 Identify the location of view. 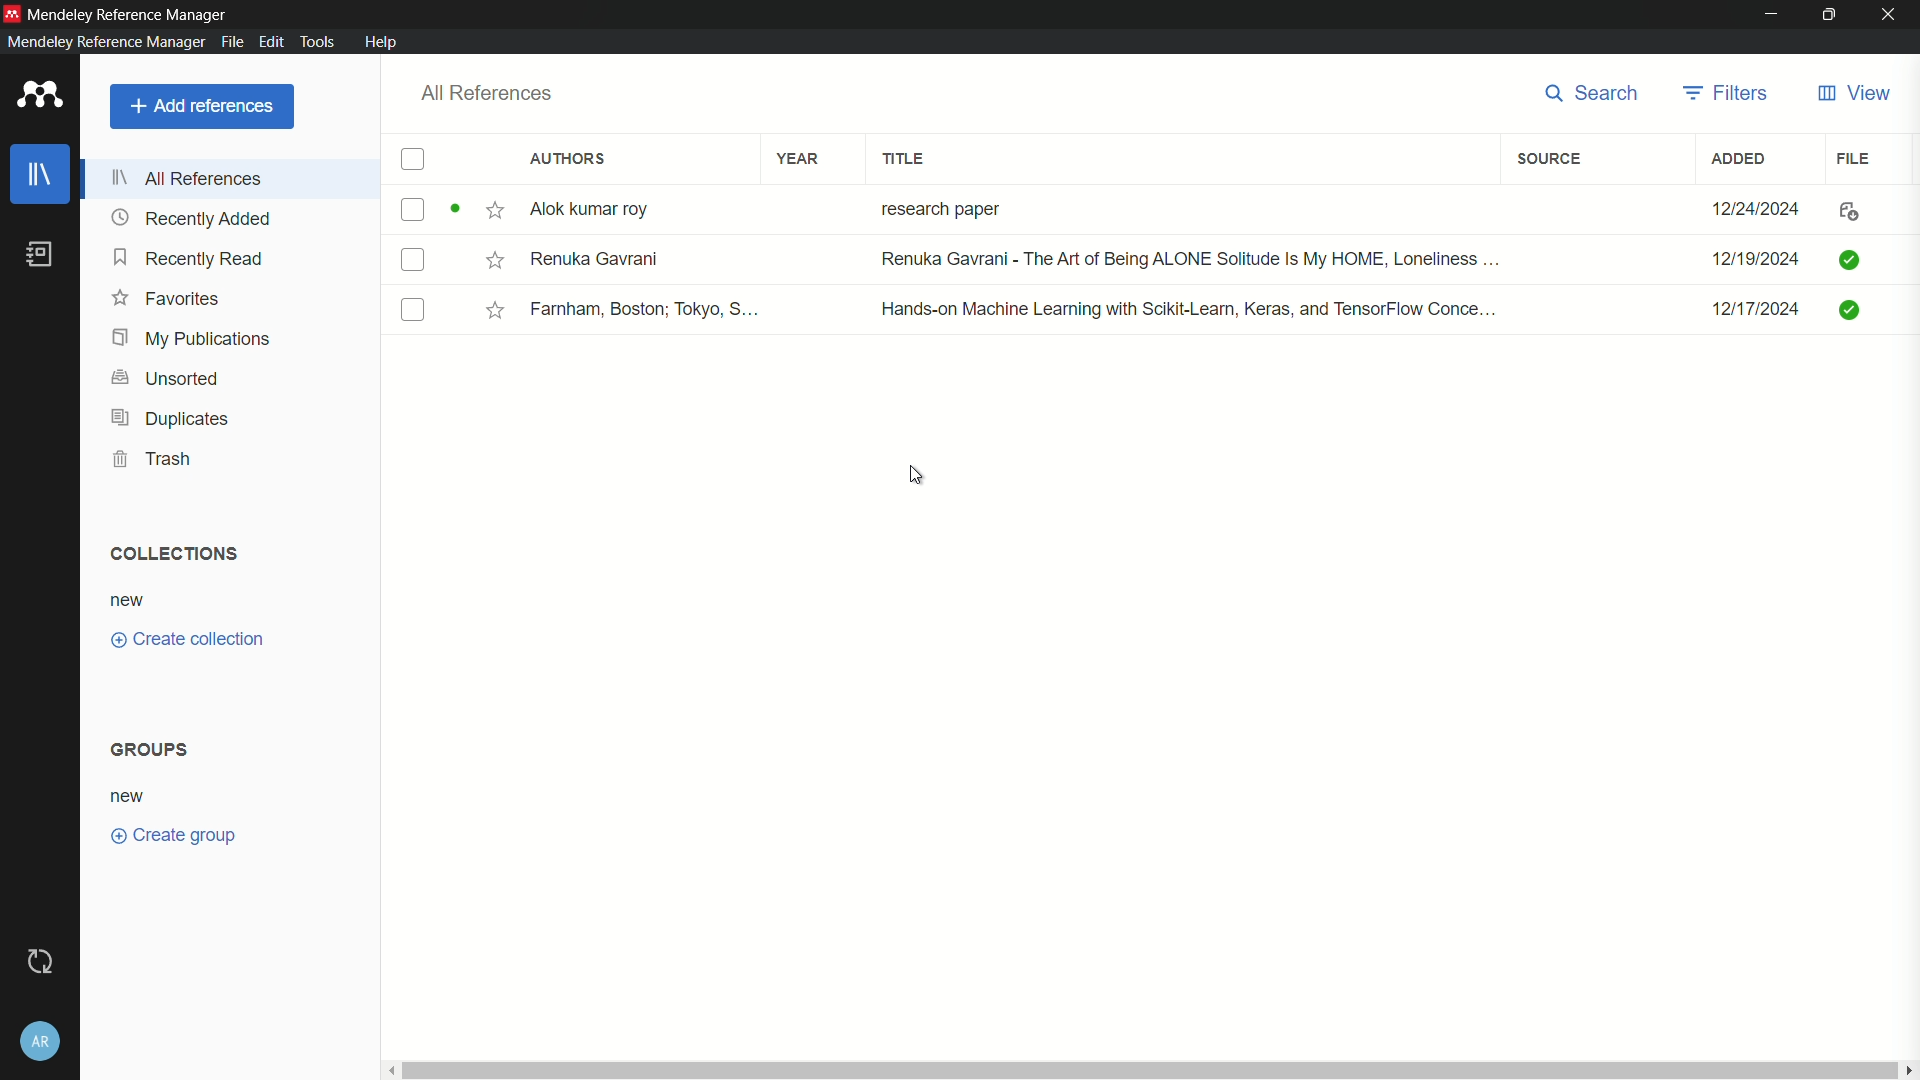
(1853, 94).